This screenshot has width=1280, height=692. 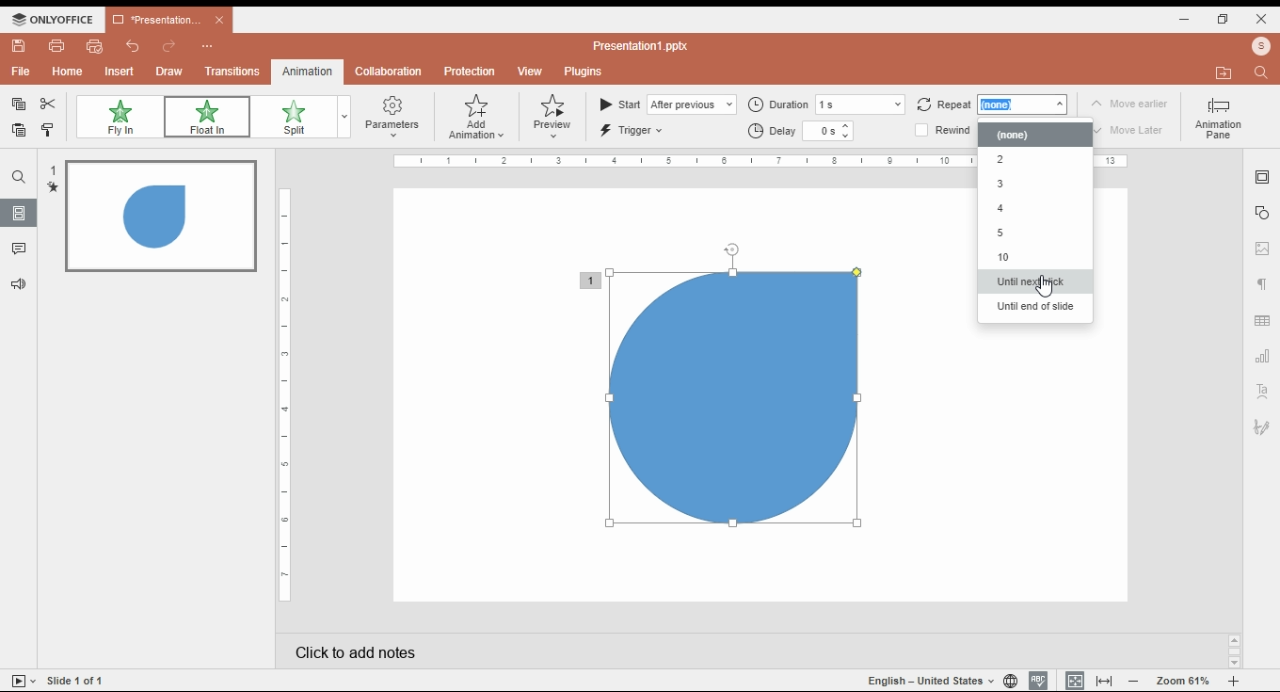 I want to click on copy style, so click(x=49, y=130).